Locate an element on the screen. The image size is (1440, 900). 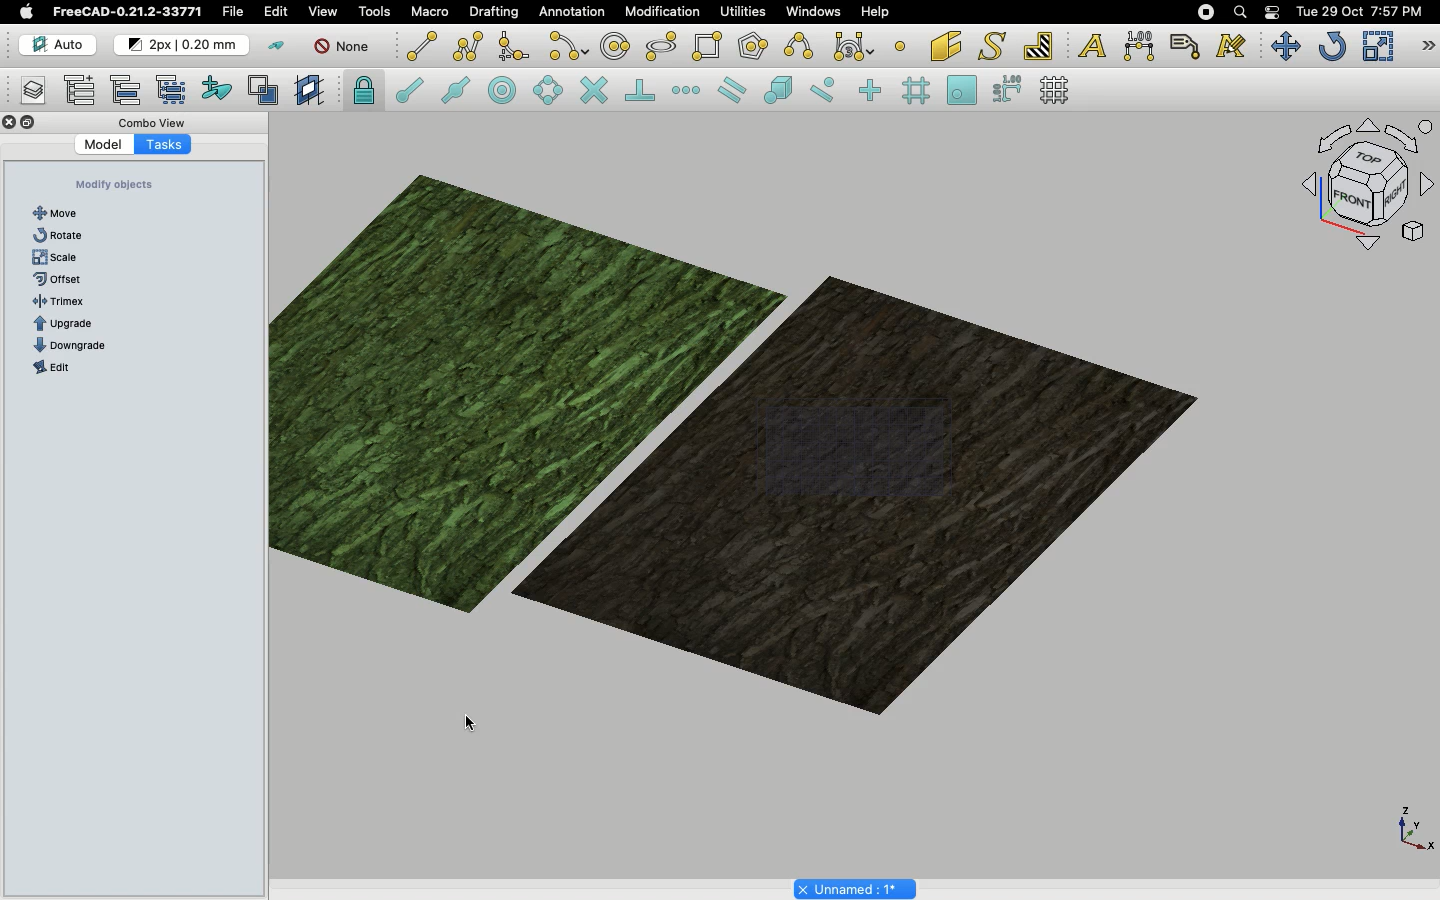
Snap angle is located at coordinates (549, 92).